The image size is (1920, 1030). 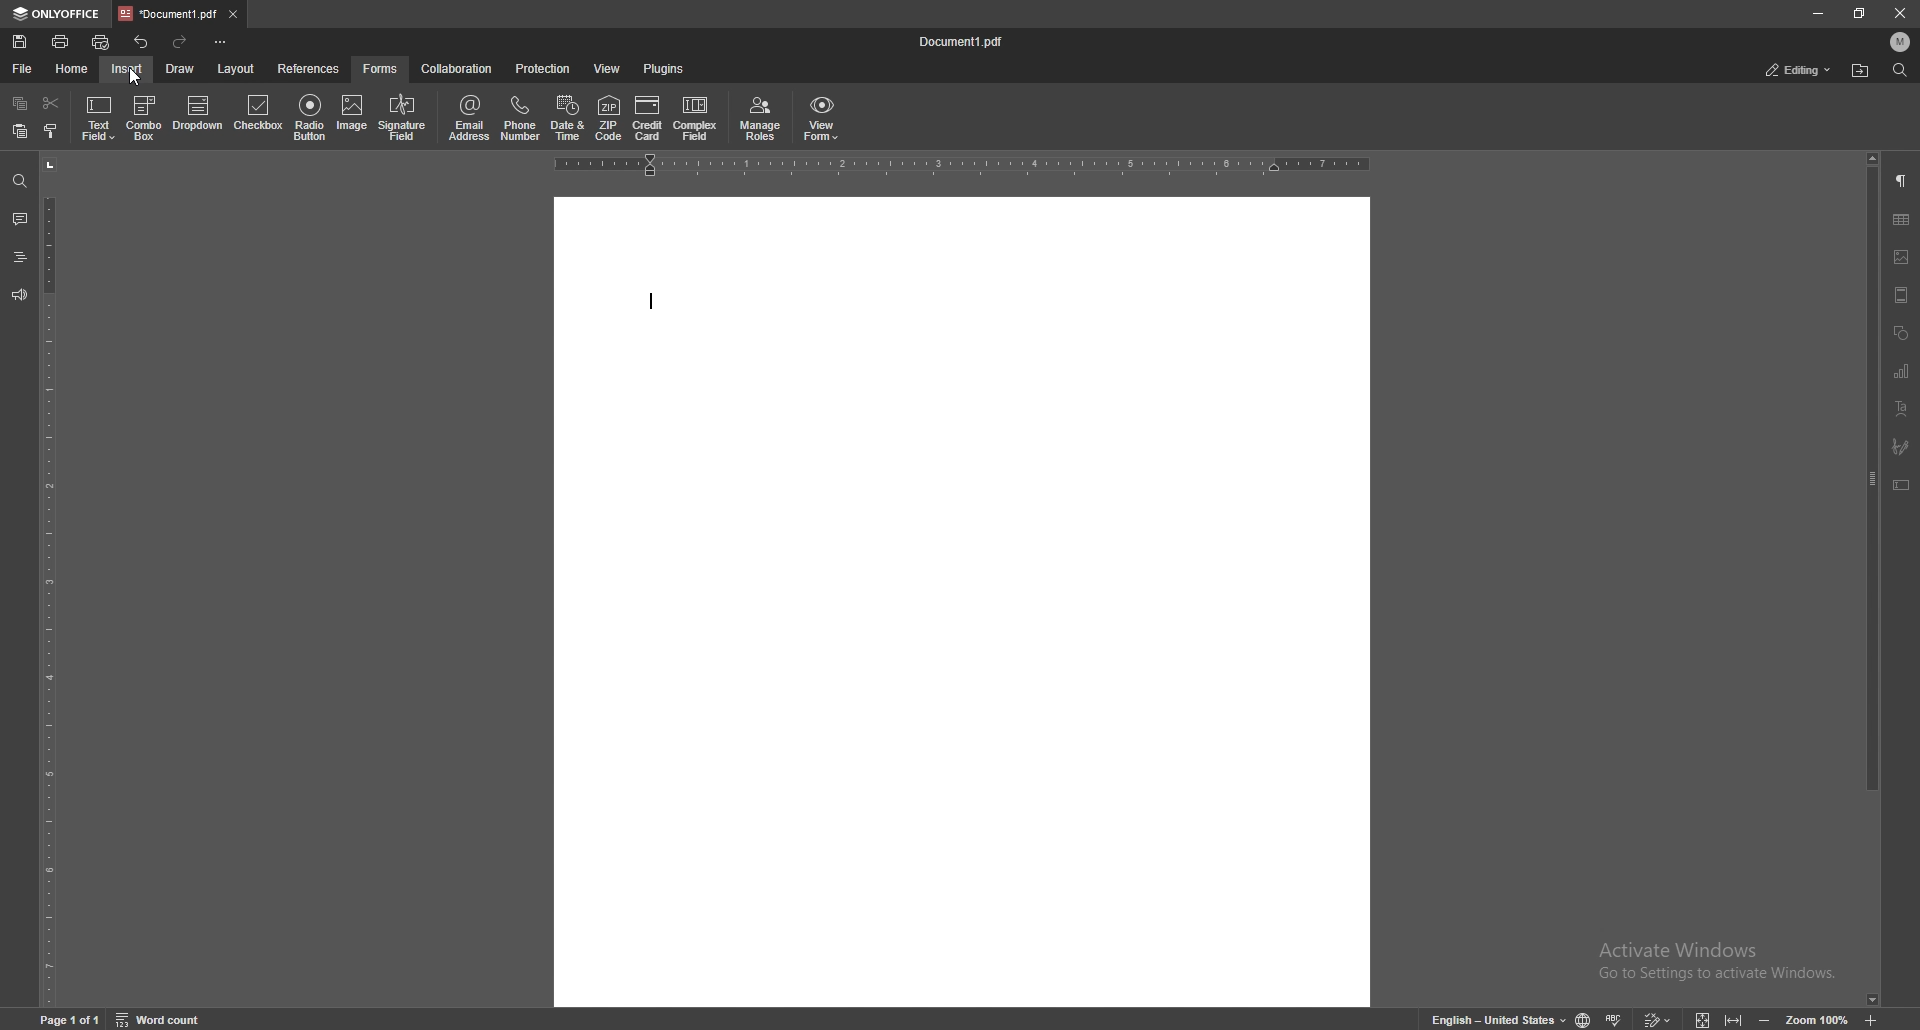 I want to click on zip code, so click(x=611, y=117).